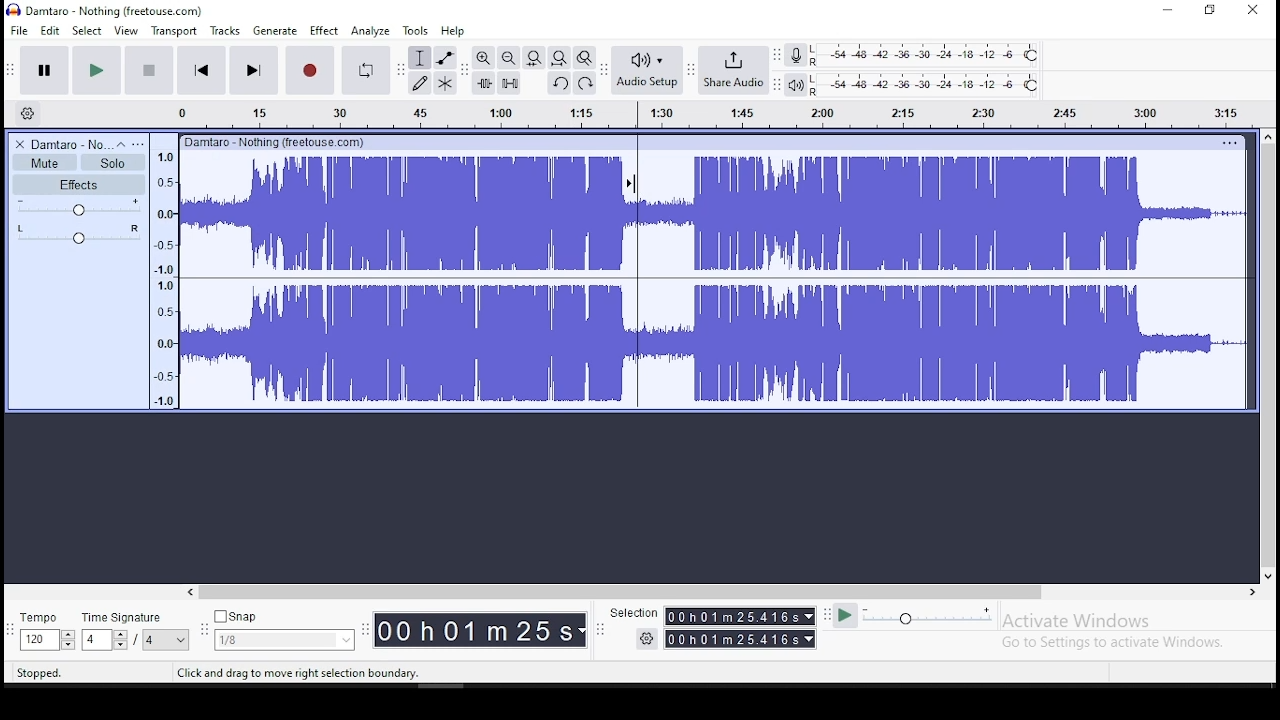  I want to click on volume, so click(80, 211).